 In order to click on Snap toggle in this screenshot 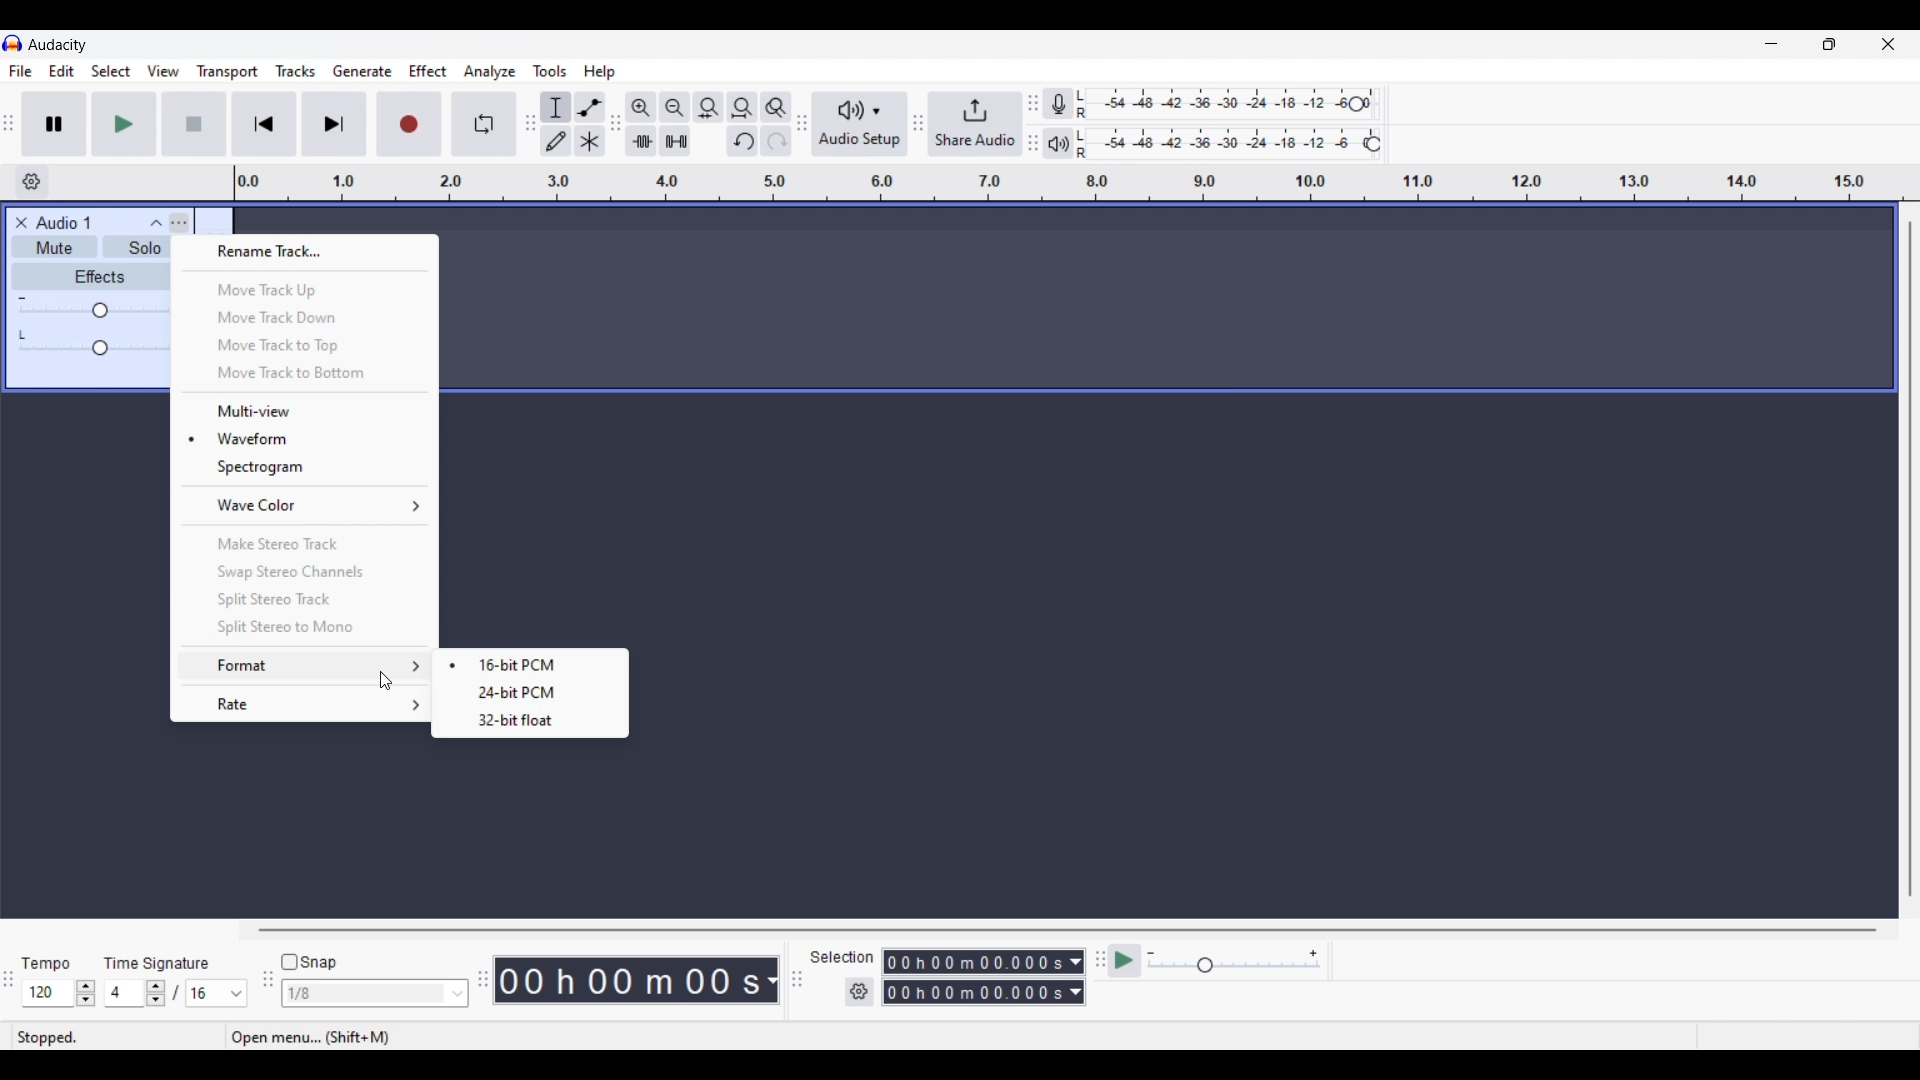, I will do `click(310, 963)`.